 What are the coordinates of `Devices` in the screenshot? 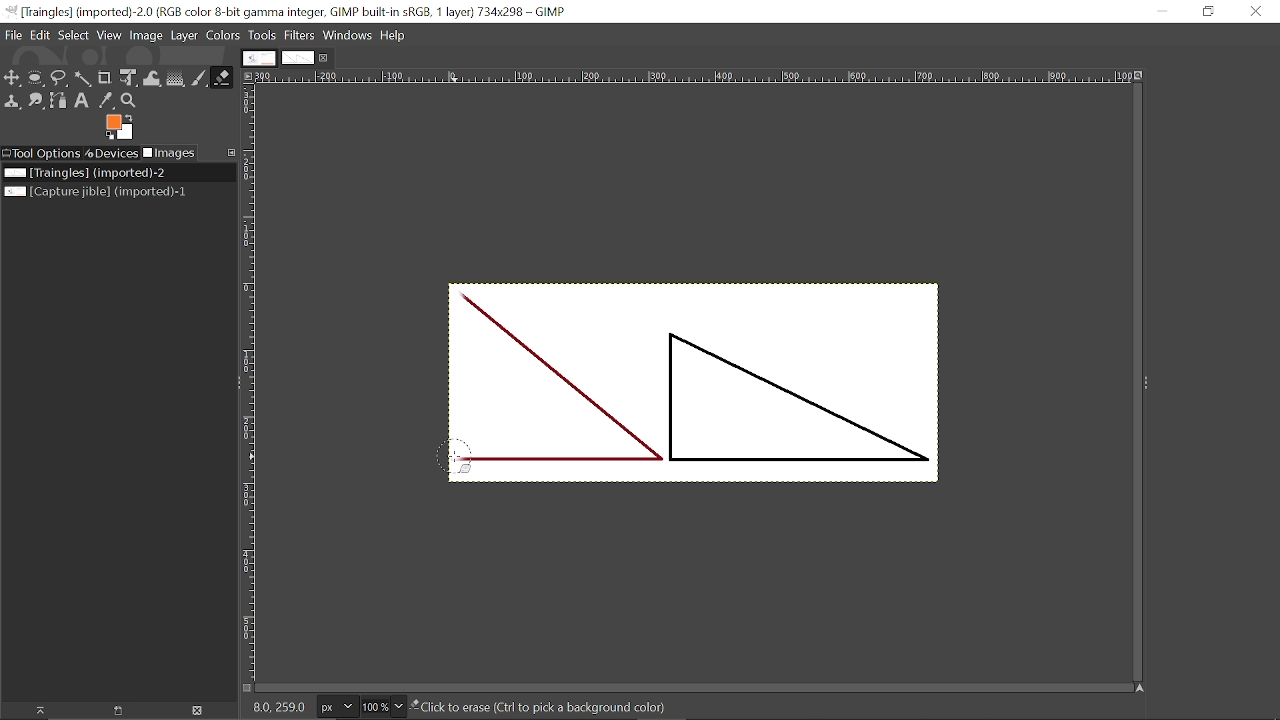 It's located at (111, 153).